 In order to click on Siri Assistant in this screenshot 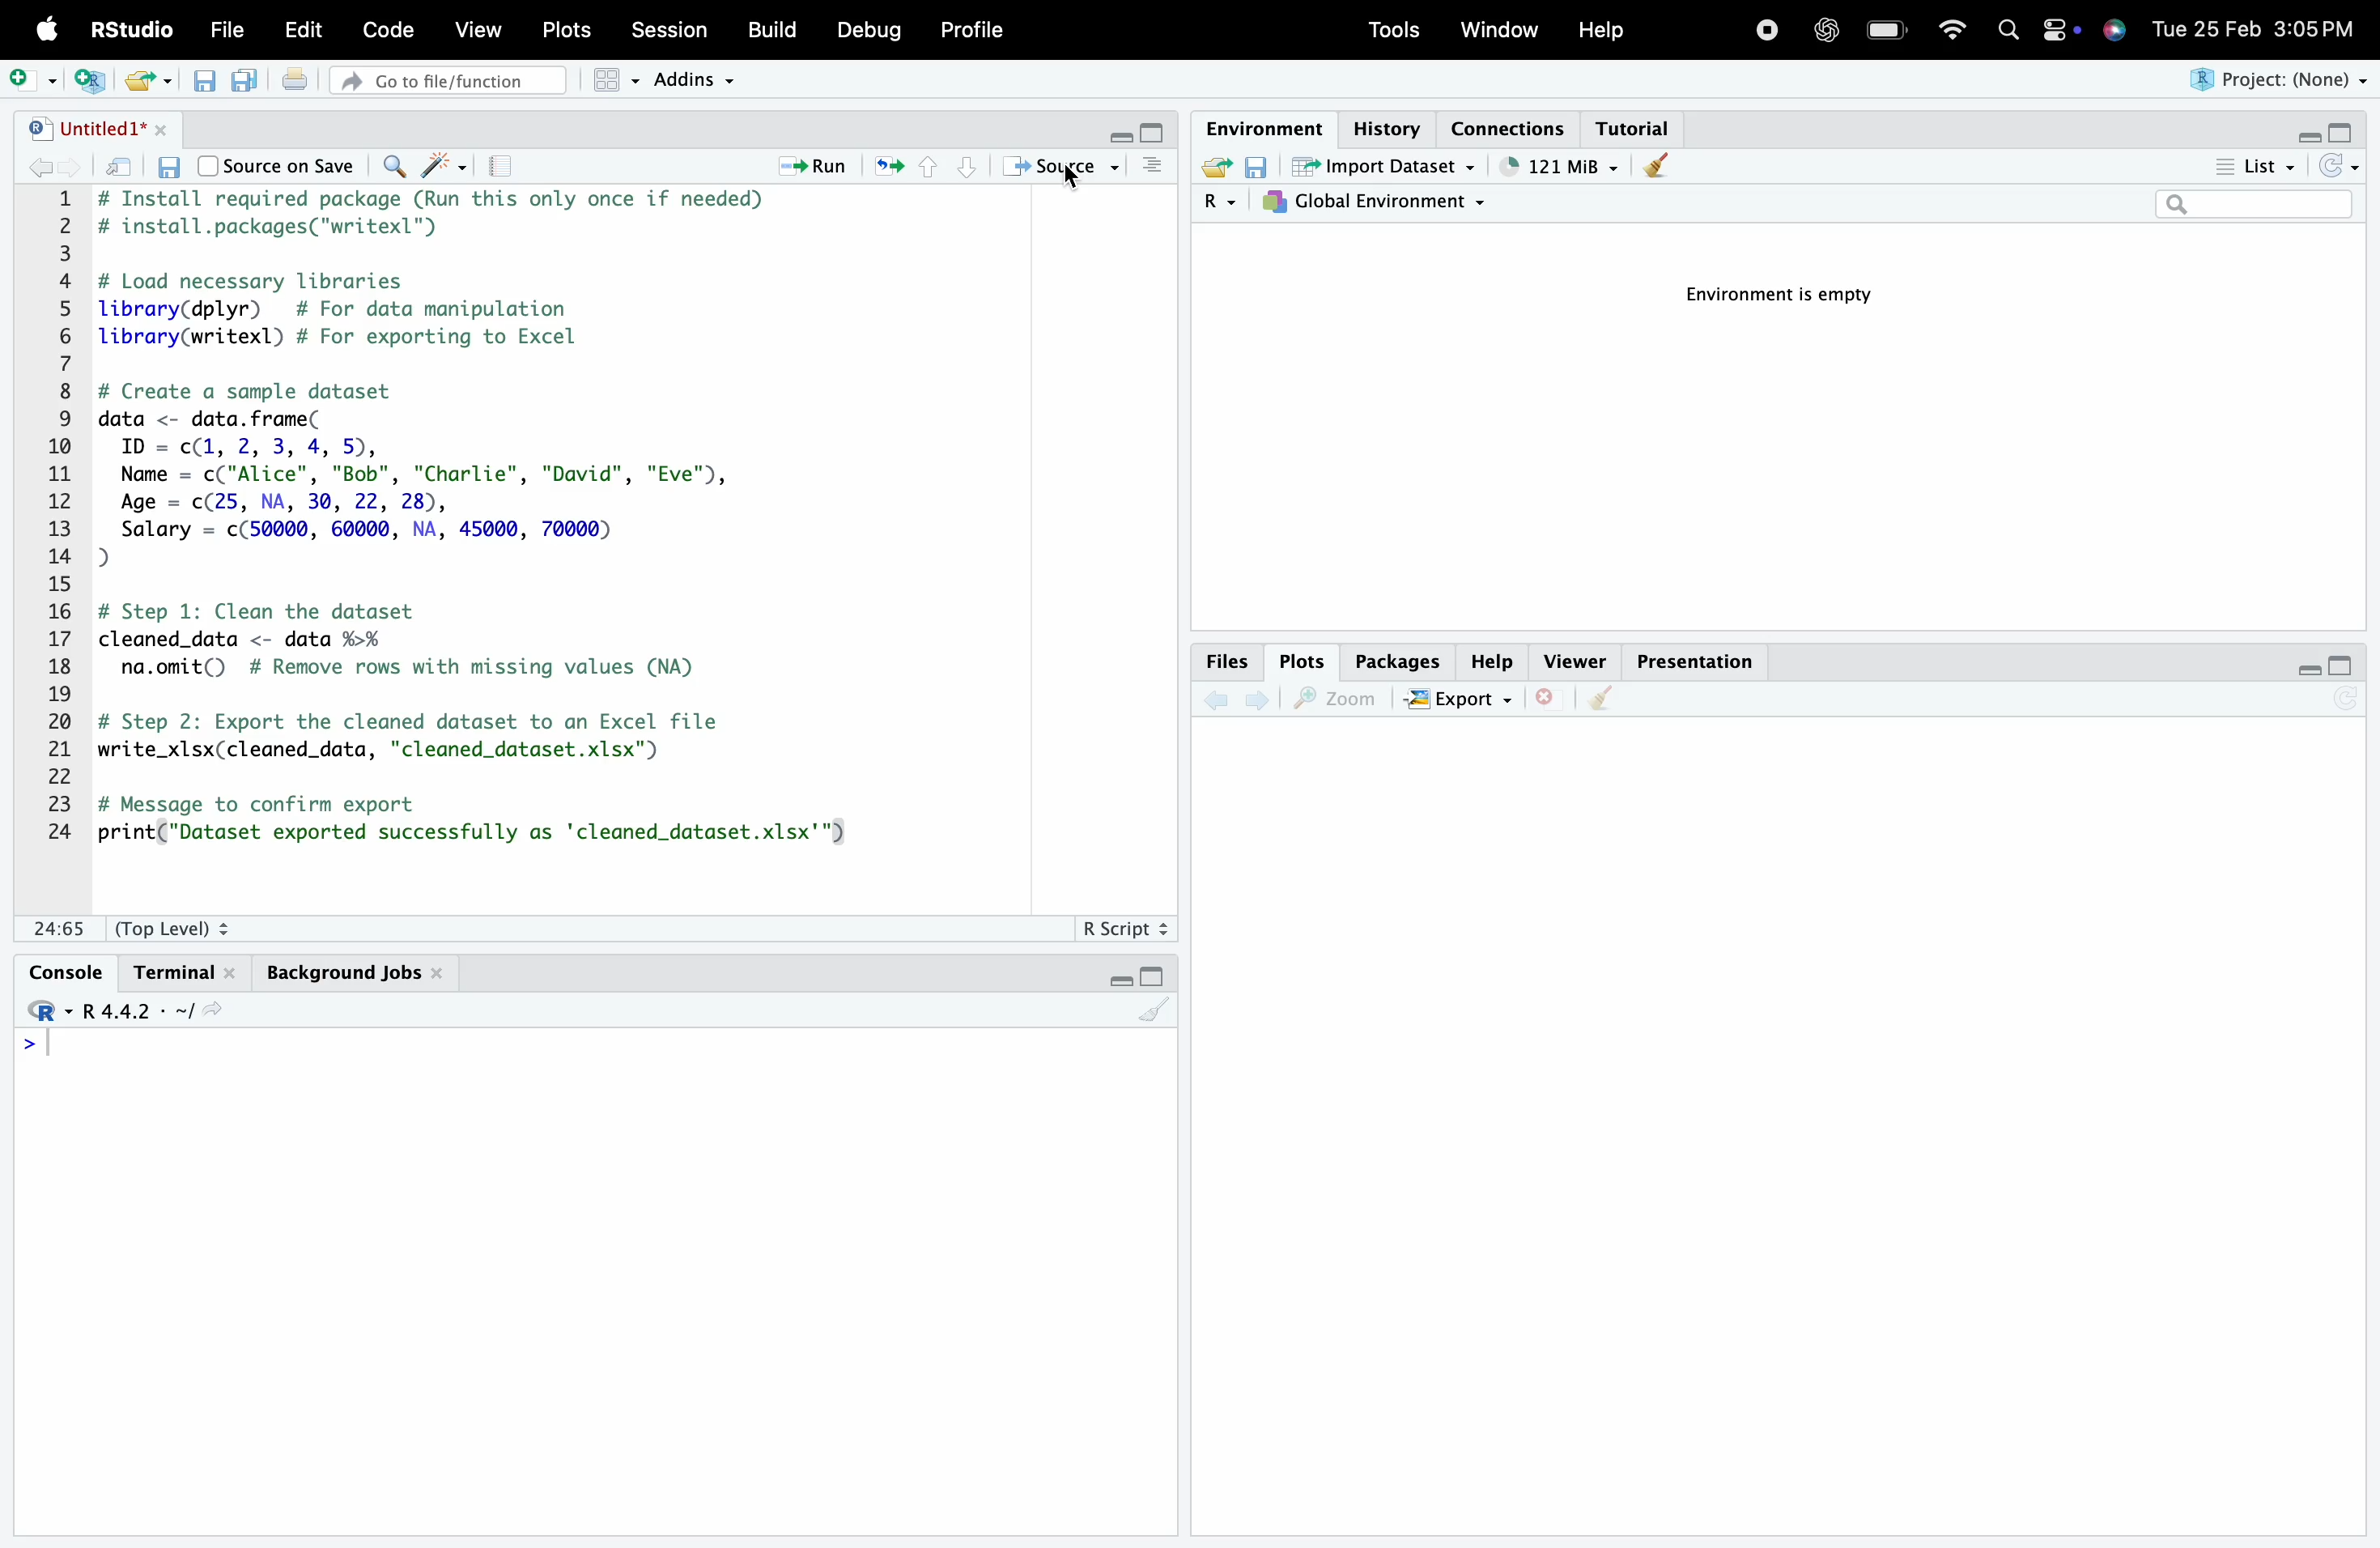, I will do `click(2113, 33)`.